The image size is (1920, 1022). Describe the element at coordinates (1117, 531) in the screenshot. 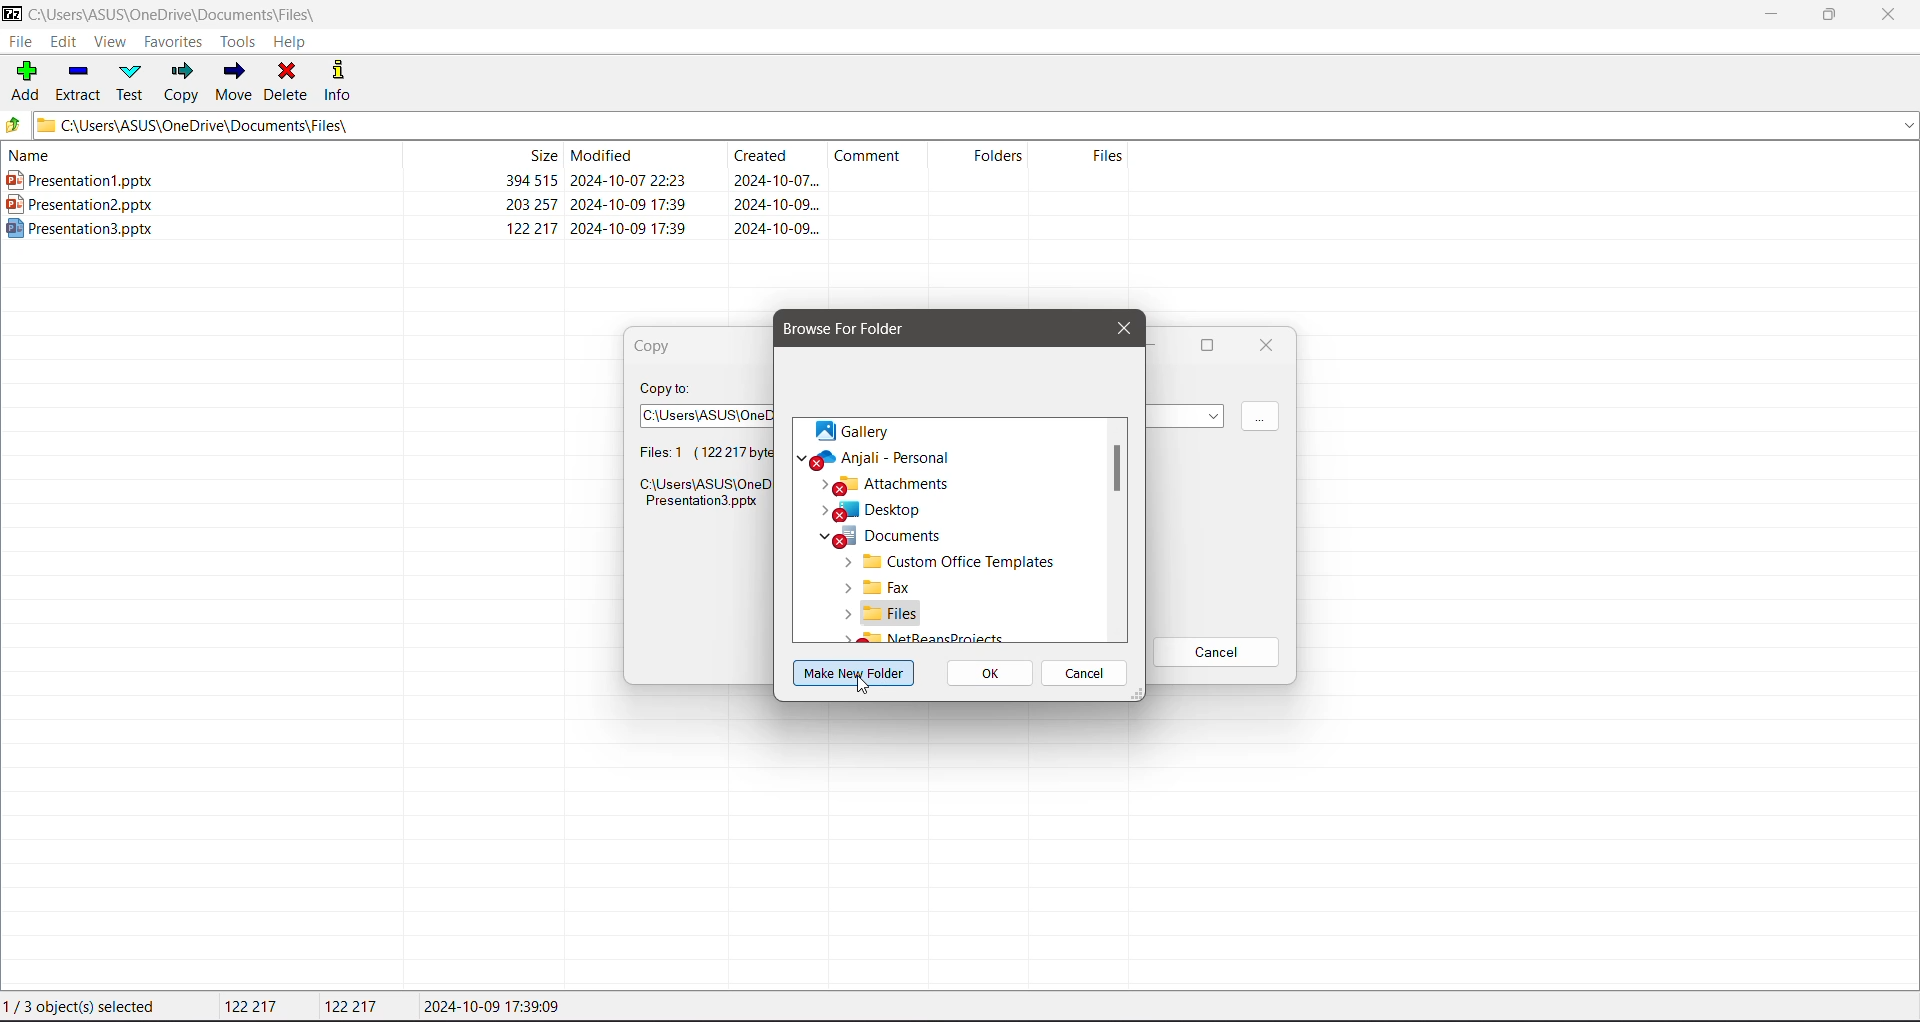

I see `vertical scroll bar` at that location.